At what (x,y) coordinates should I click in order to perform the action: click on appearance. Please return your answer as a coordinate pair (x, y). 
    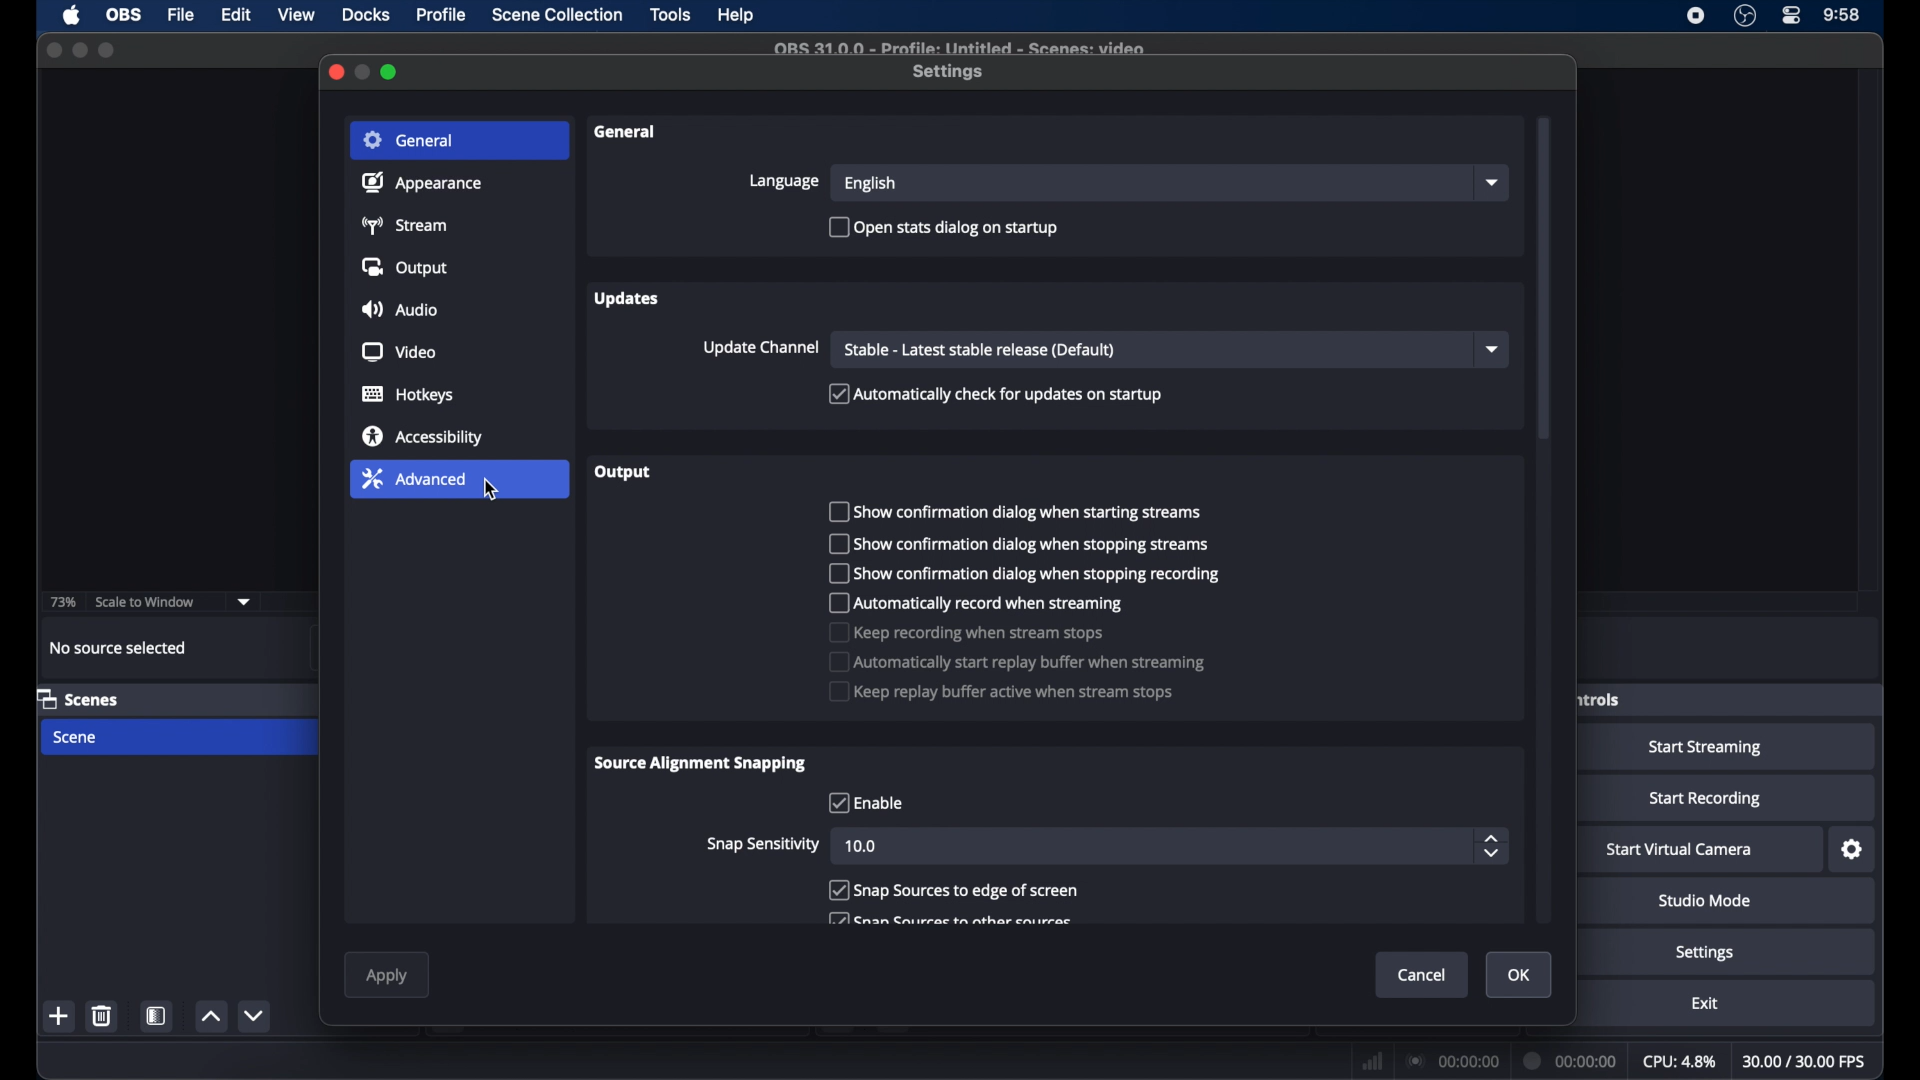
    Looking at the image, I should click on (421, 182).